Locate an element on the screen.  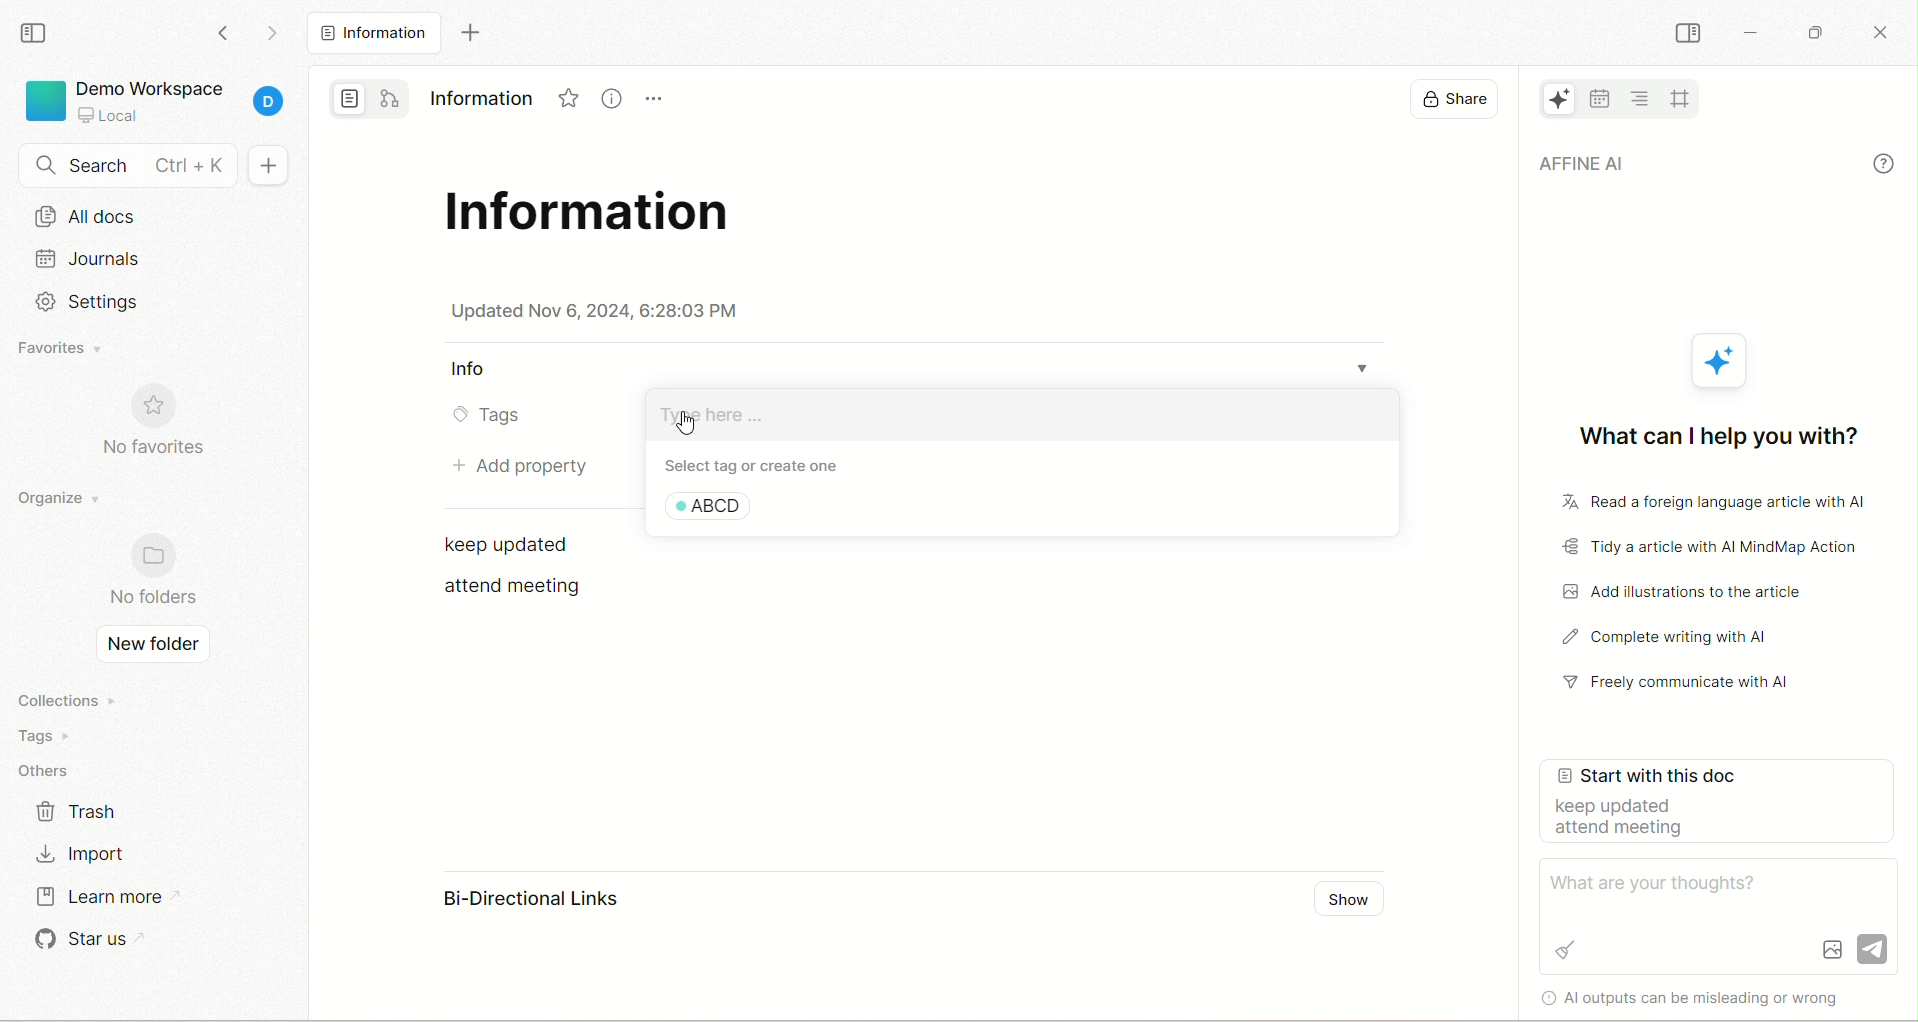
favorites is located at coordinates (61, 348).